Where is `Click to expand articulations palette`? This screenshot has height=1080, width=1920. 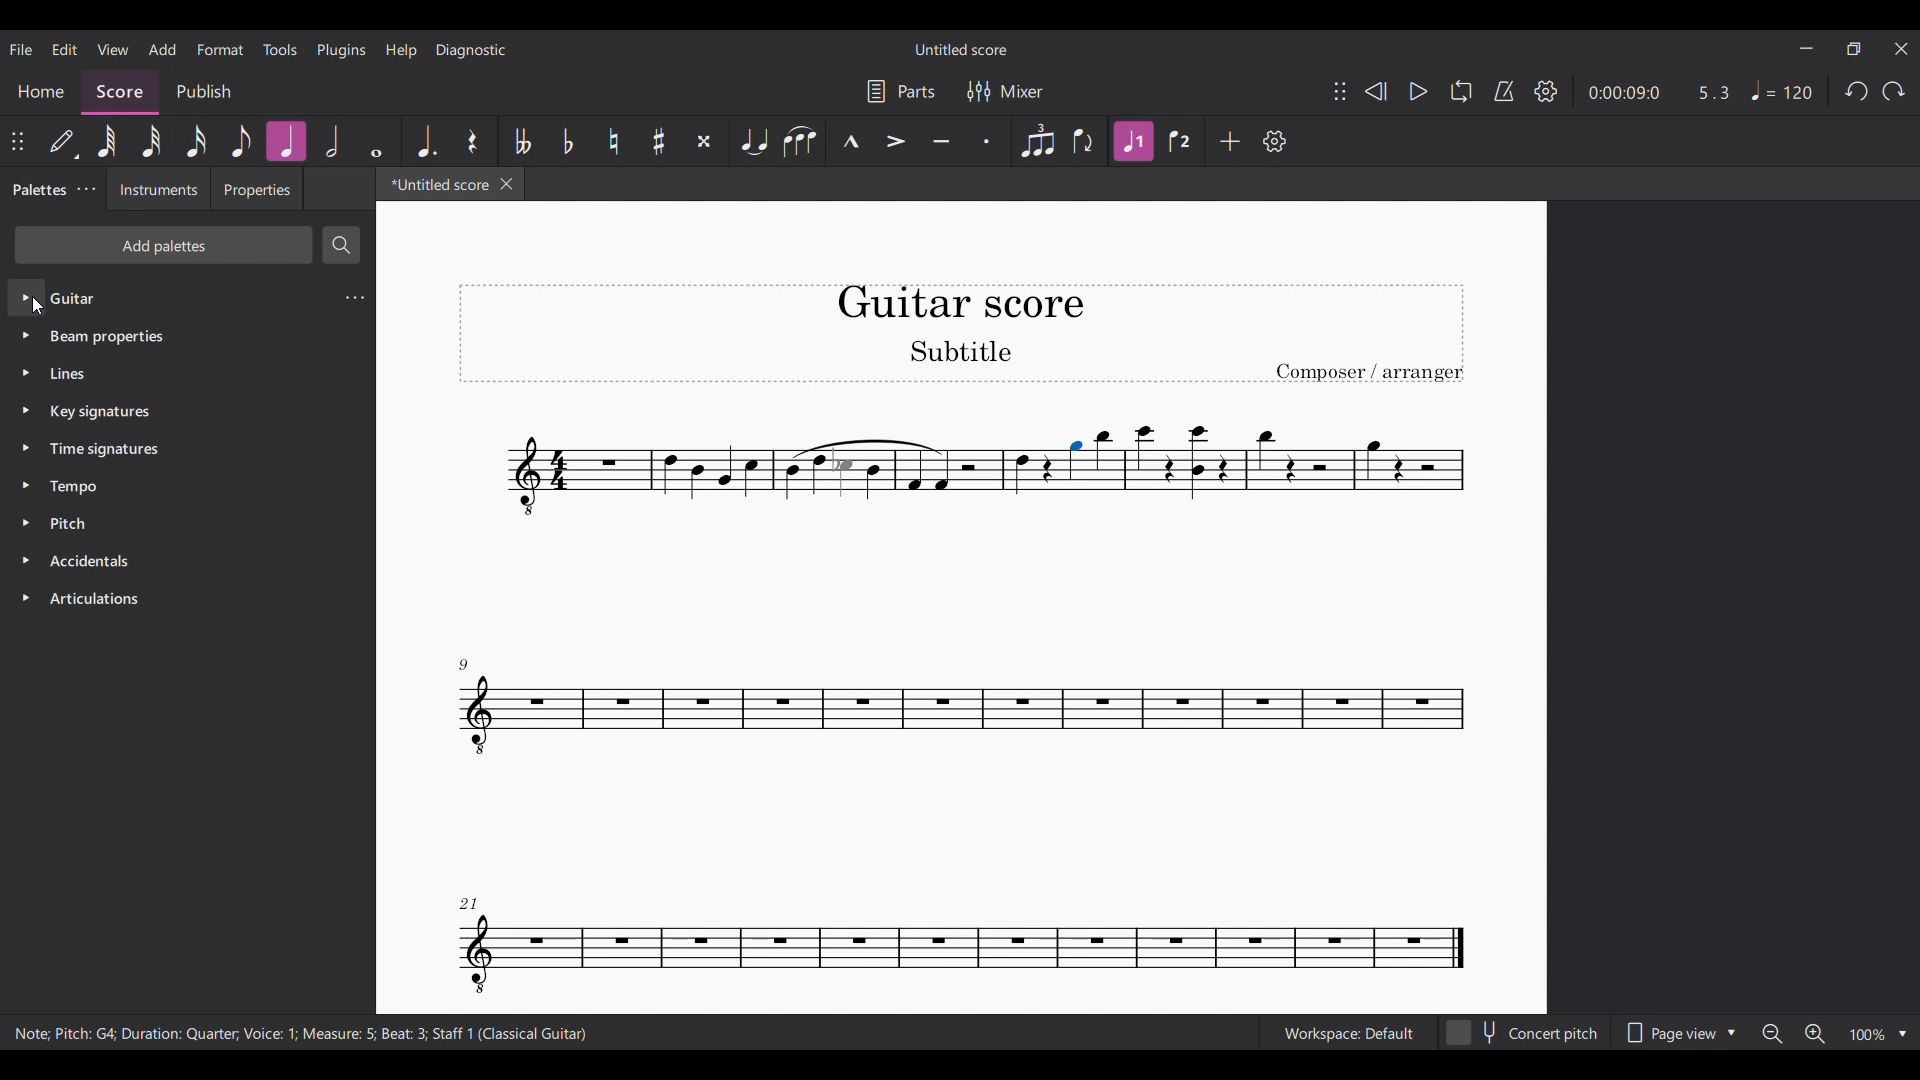 Click to expand articulations palette is located at coordinates (25, 597).